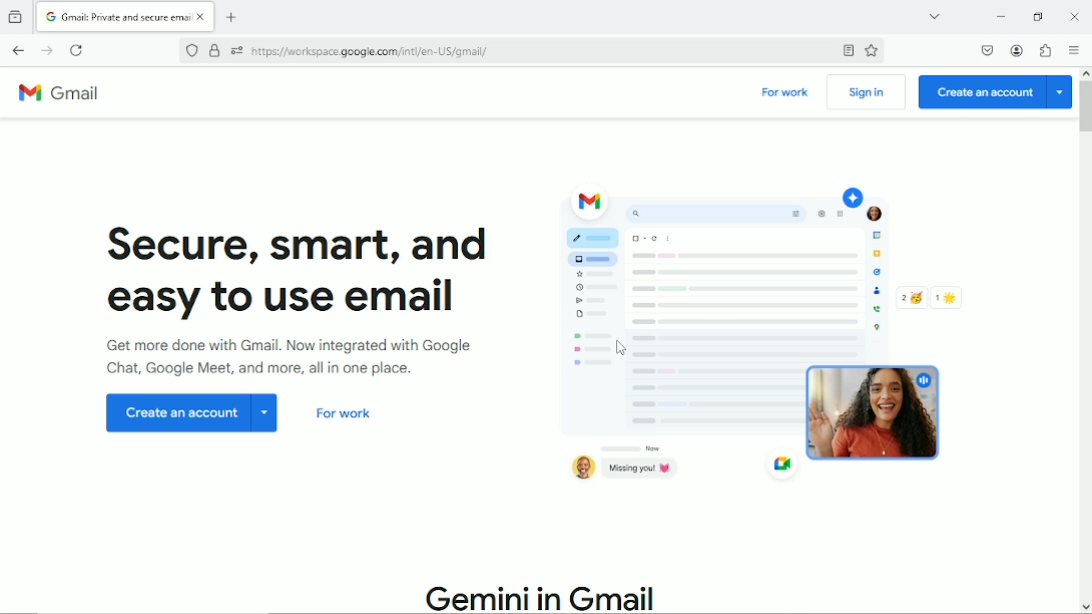 This screenshot has width=1092, height=614. What do you see at coordinates (304, 362) in the screenshot?
I see `Get more done with Gmail. now integrated with Google chat, google meet and more, all in one place` at bounding box center [304, 362].